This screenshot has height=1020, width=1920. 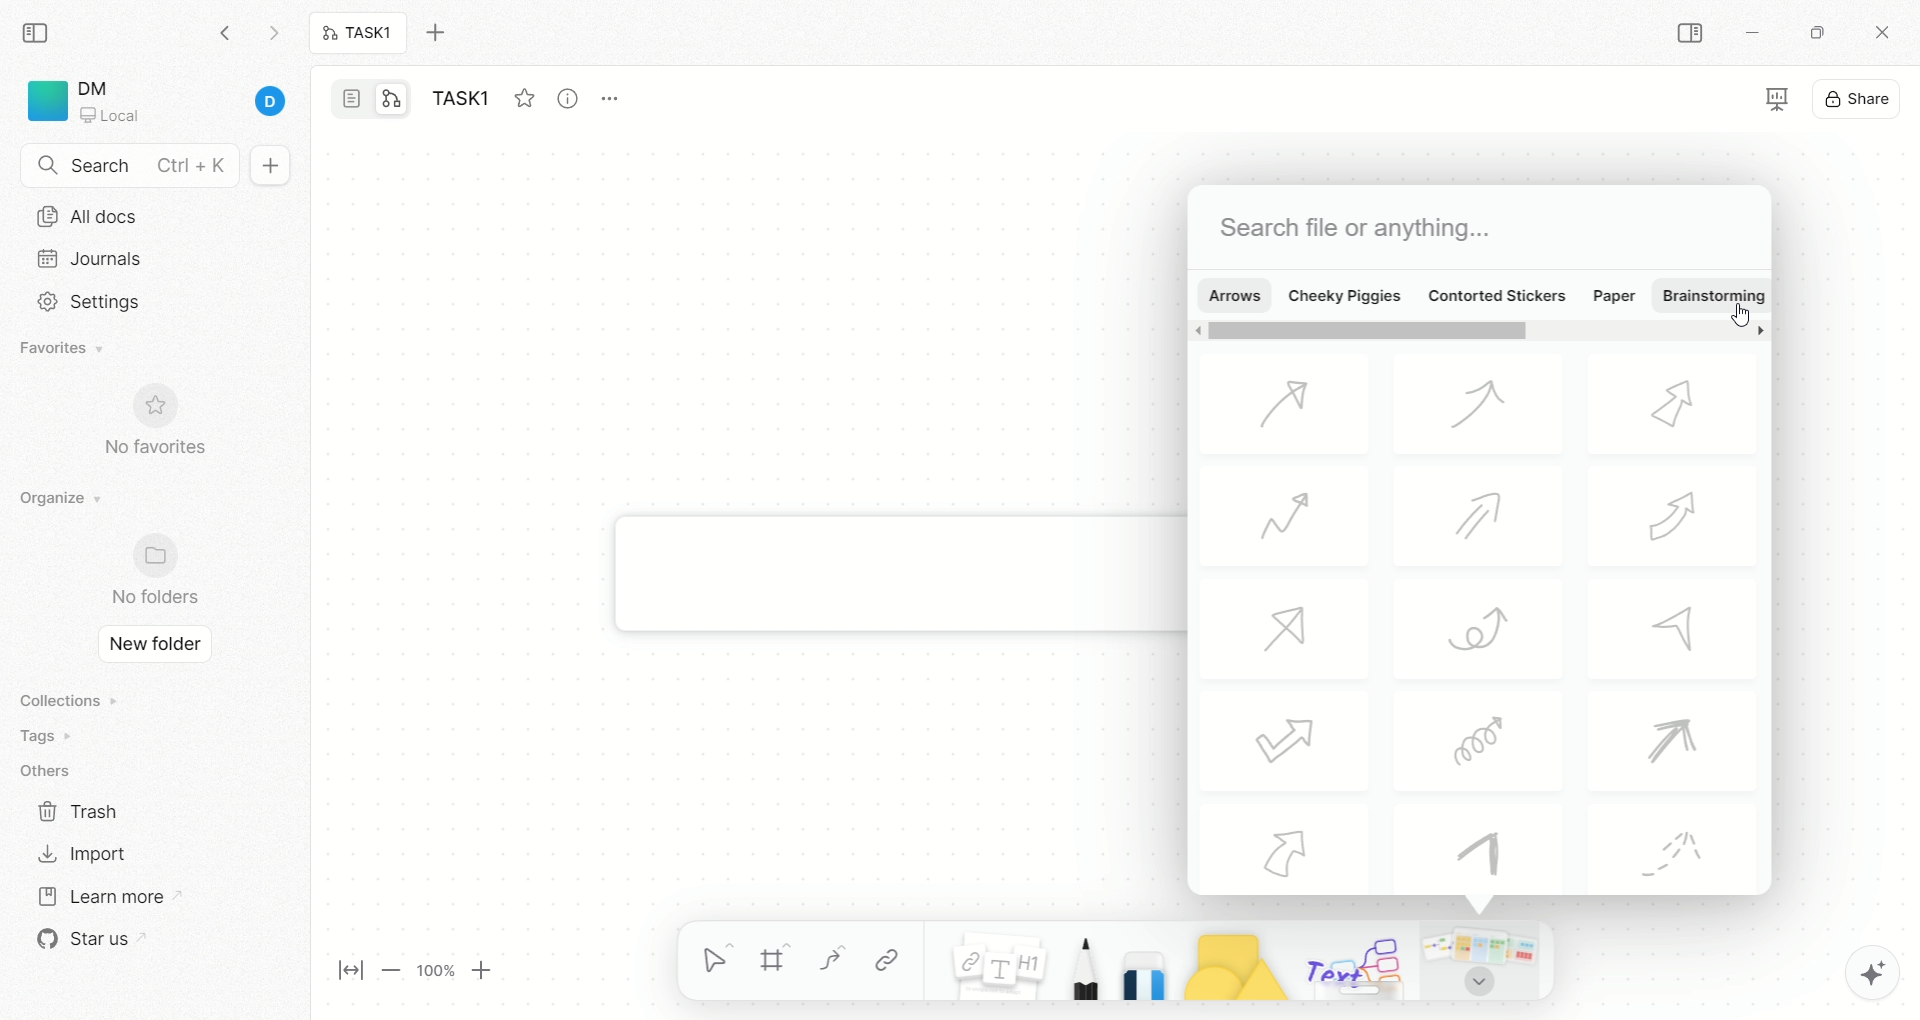 I want to click on collapse sidebar, so click(x=41, y=31).